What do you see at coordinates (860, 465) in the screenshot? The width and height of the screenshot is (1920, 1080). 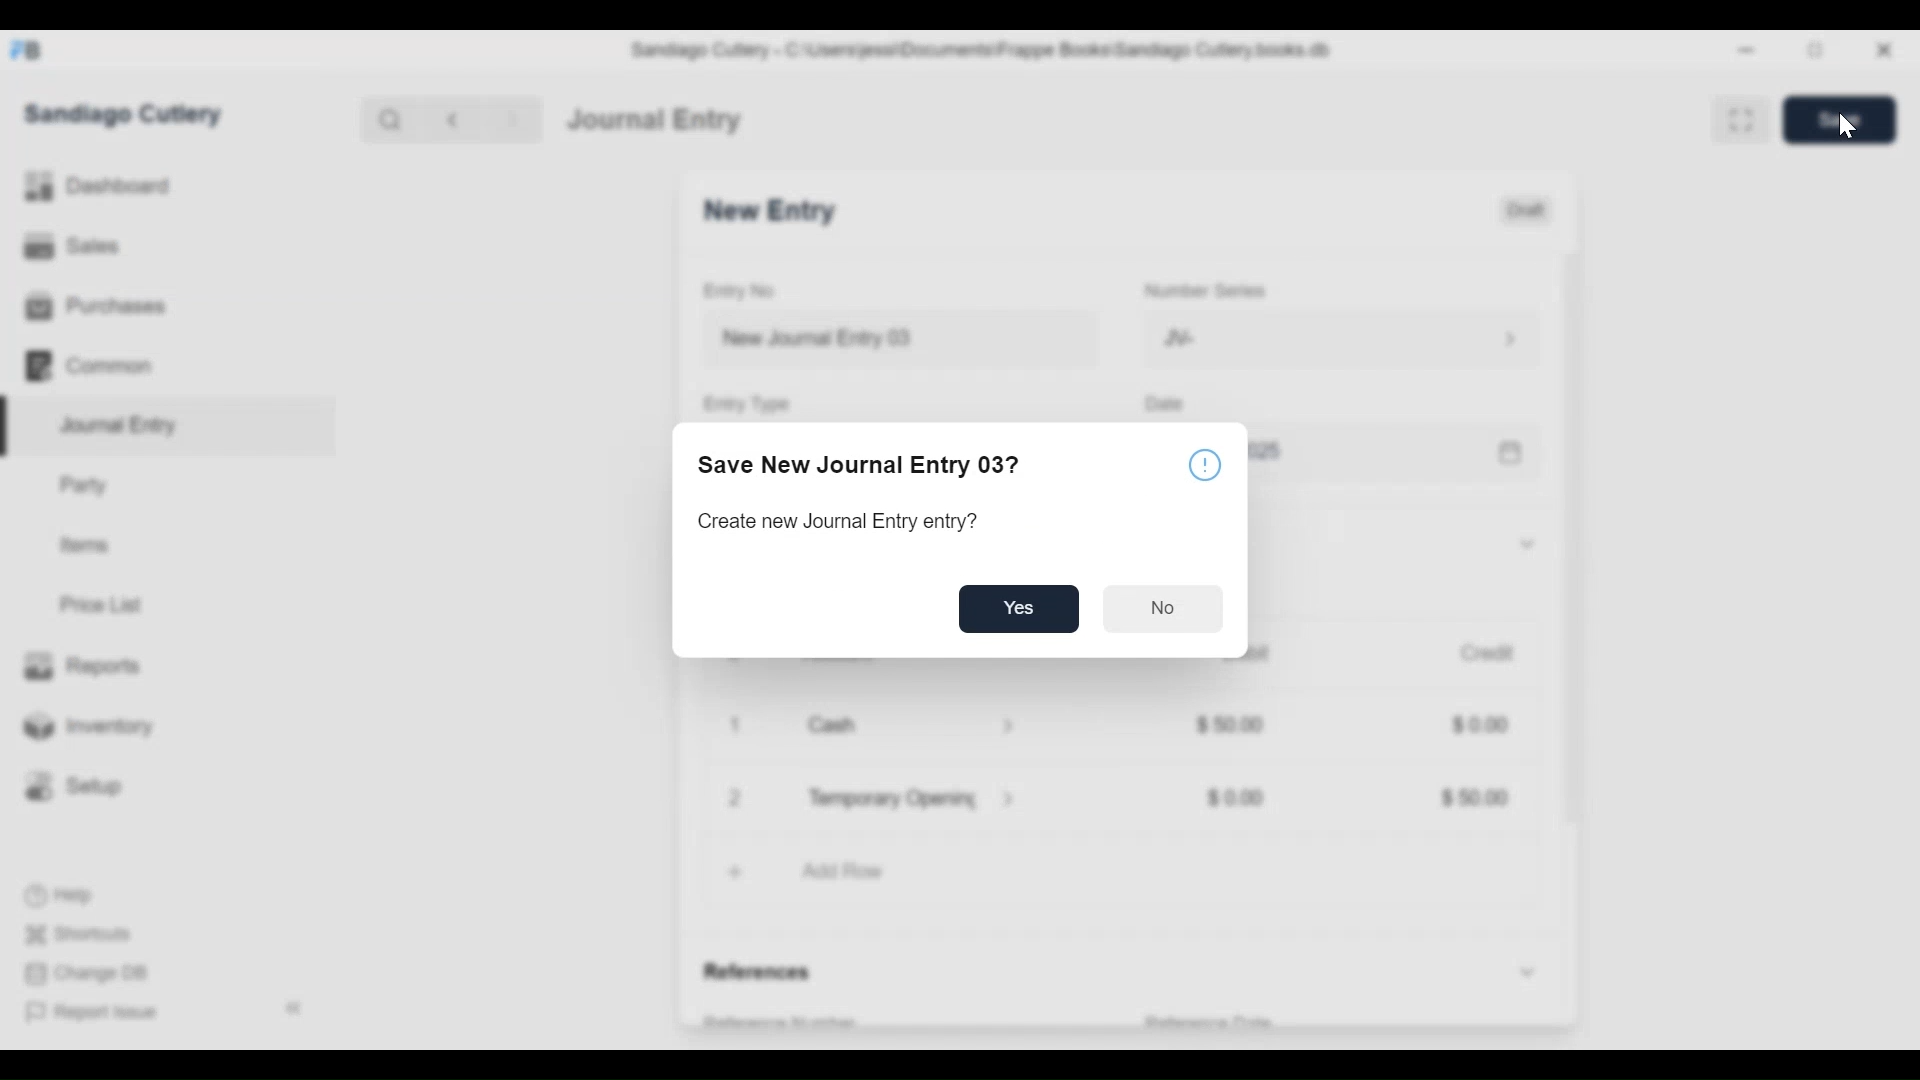 I see `Save New Journal Entry 03?` at bounding box center [860, 465].